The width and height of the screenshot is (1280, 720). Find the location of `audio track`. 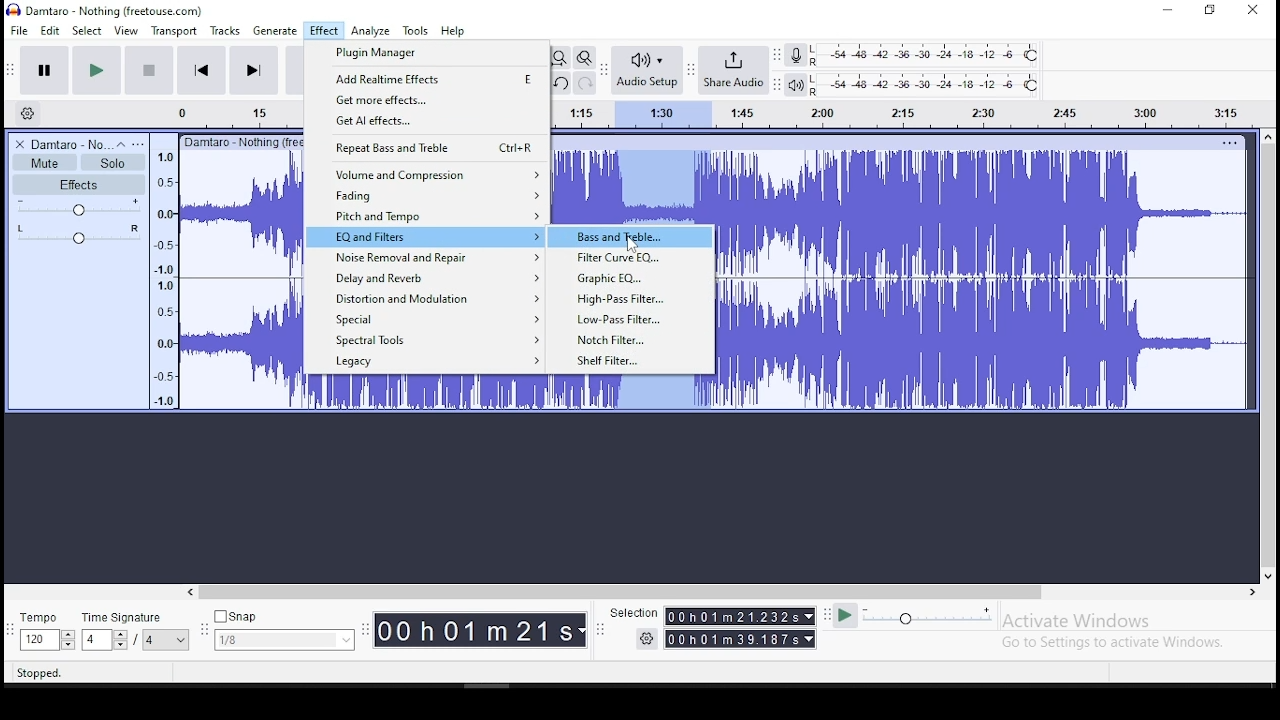

audio track is located at coordinates (985, 344).